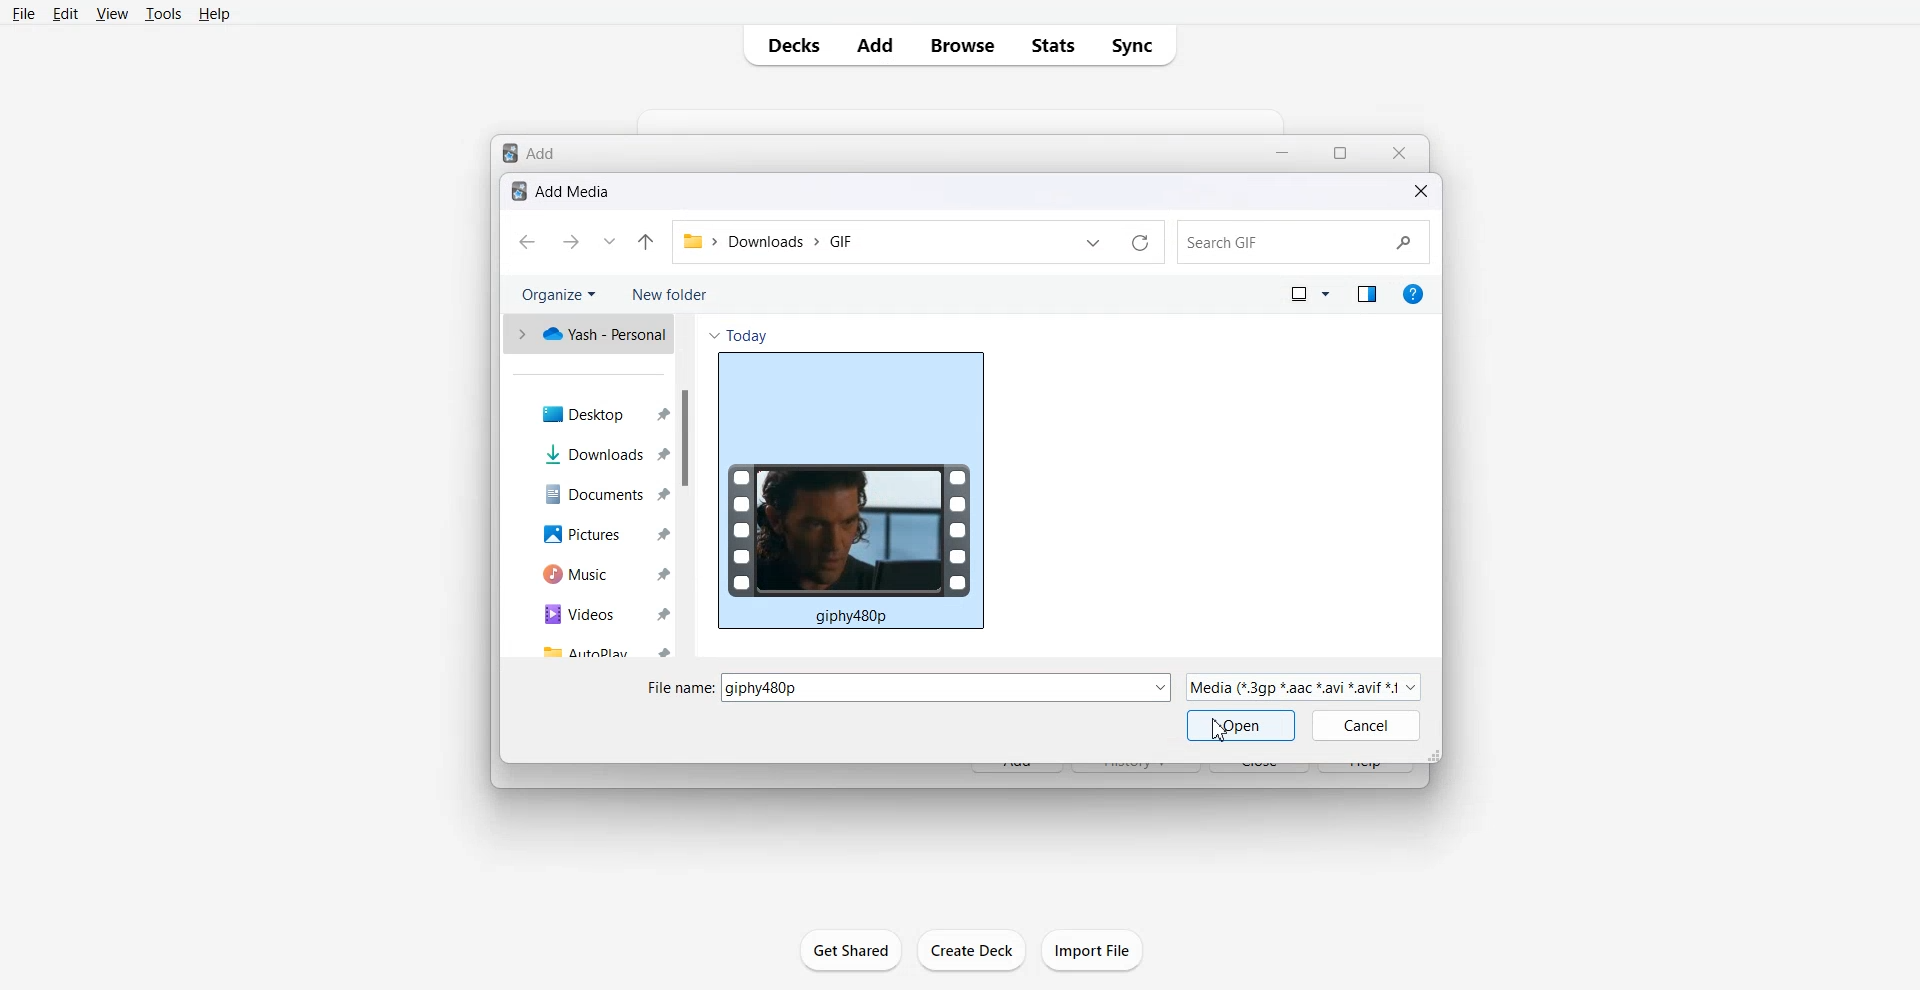 This screenshot has height=990, width=1920. I want to click on Browse, so click(959, 45).